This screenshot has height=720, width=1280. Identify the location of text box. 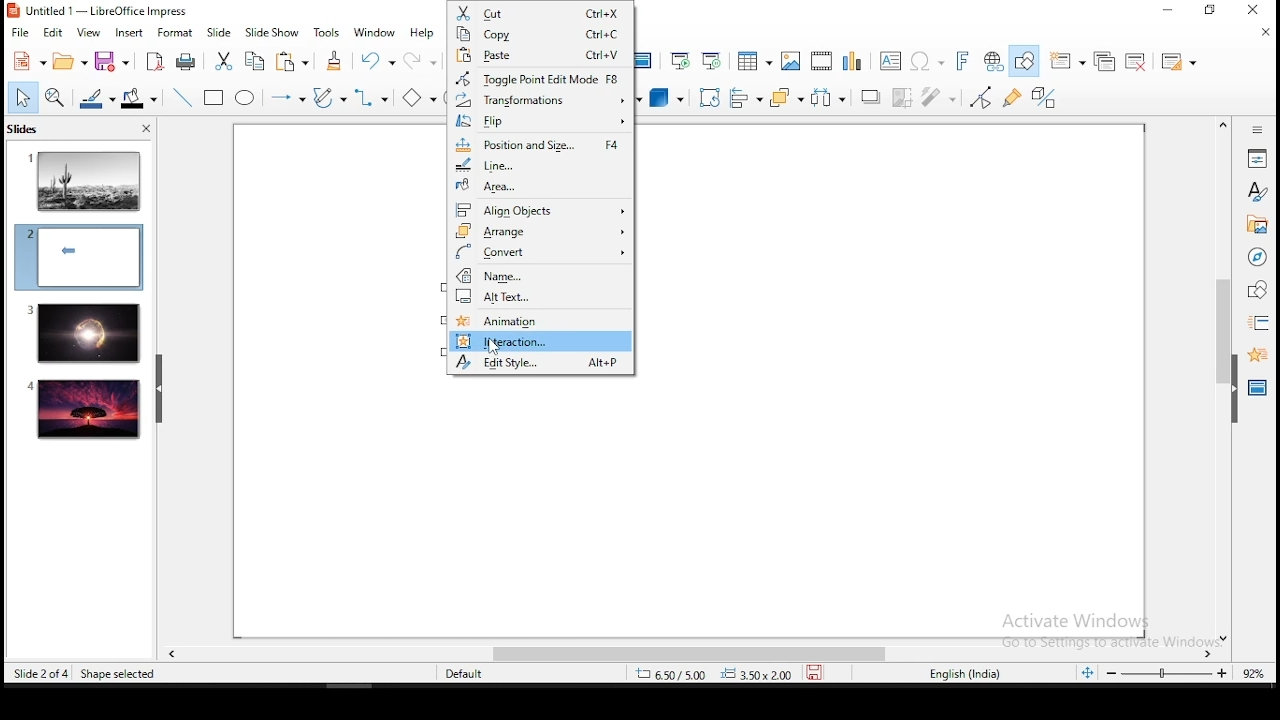
(889, 61).